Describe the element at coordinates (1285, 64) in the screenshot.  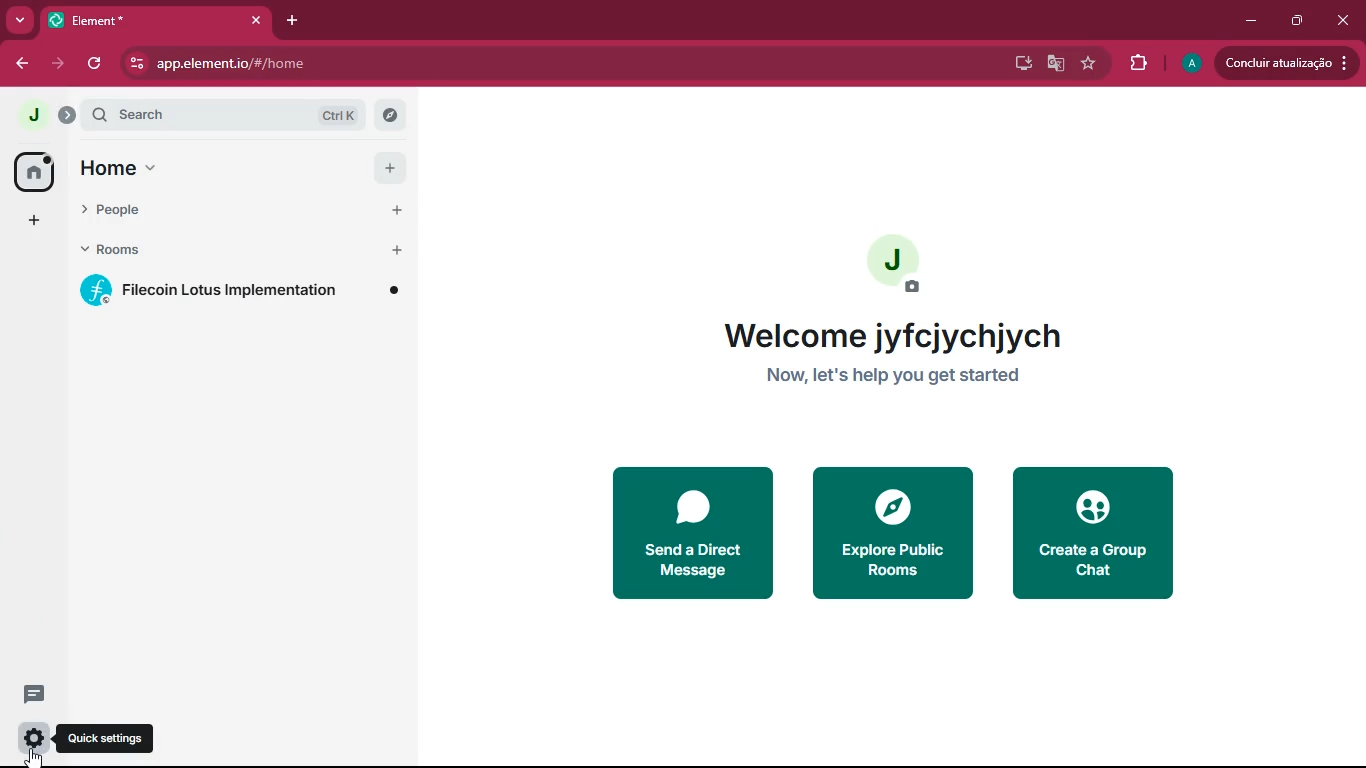
I see `updates` at that location.